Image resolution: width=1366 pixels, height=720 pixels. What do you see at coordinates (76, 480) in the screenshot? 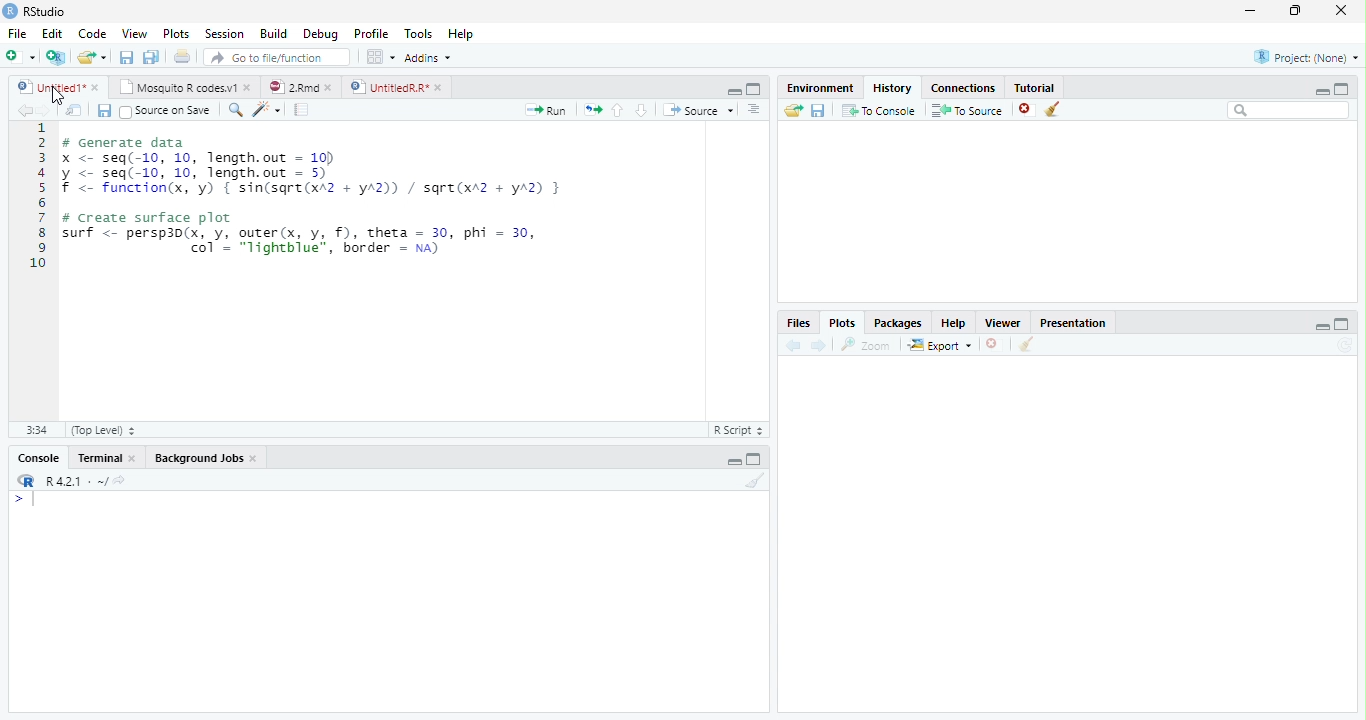
I see `R 4.2.1 . ~/` at bounding box center [76, 480].